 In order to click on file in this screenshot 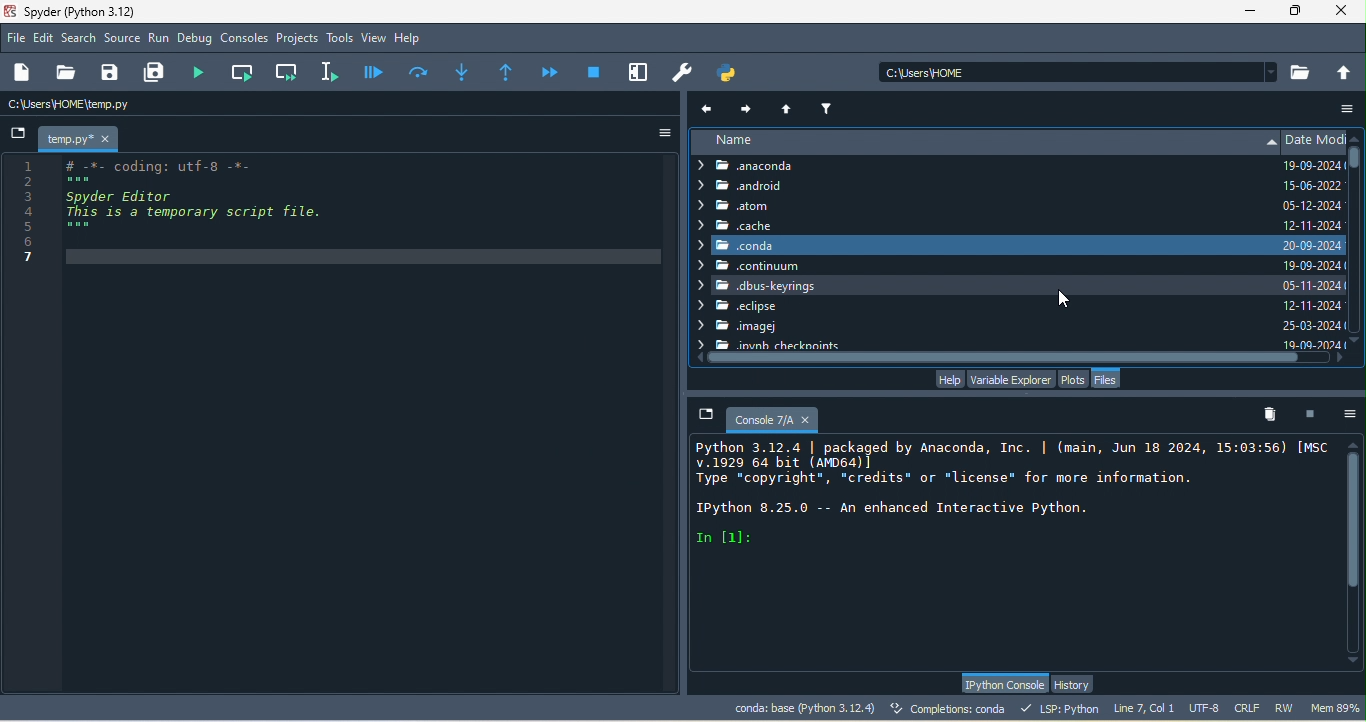, I will do `click(17, 37)`.